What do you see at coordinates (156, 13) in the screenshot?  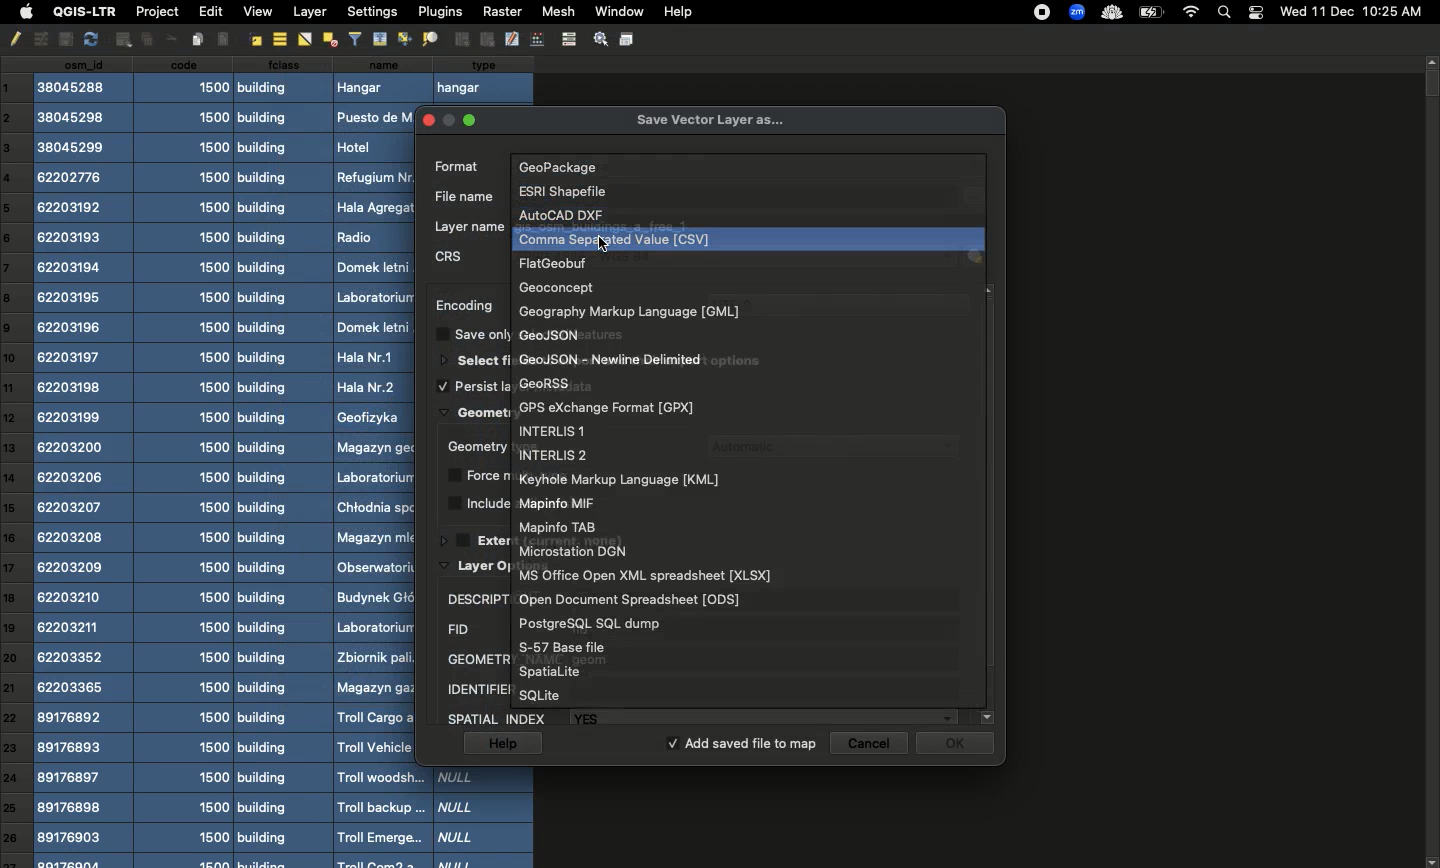 I see `Project` at bounding box center [156, 13].